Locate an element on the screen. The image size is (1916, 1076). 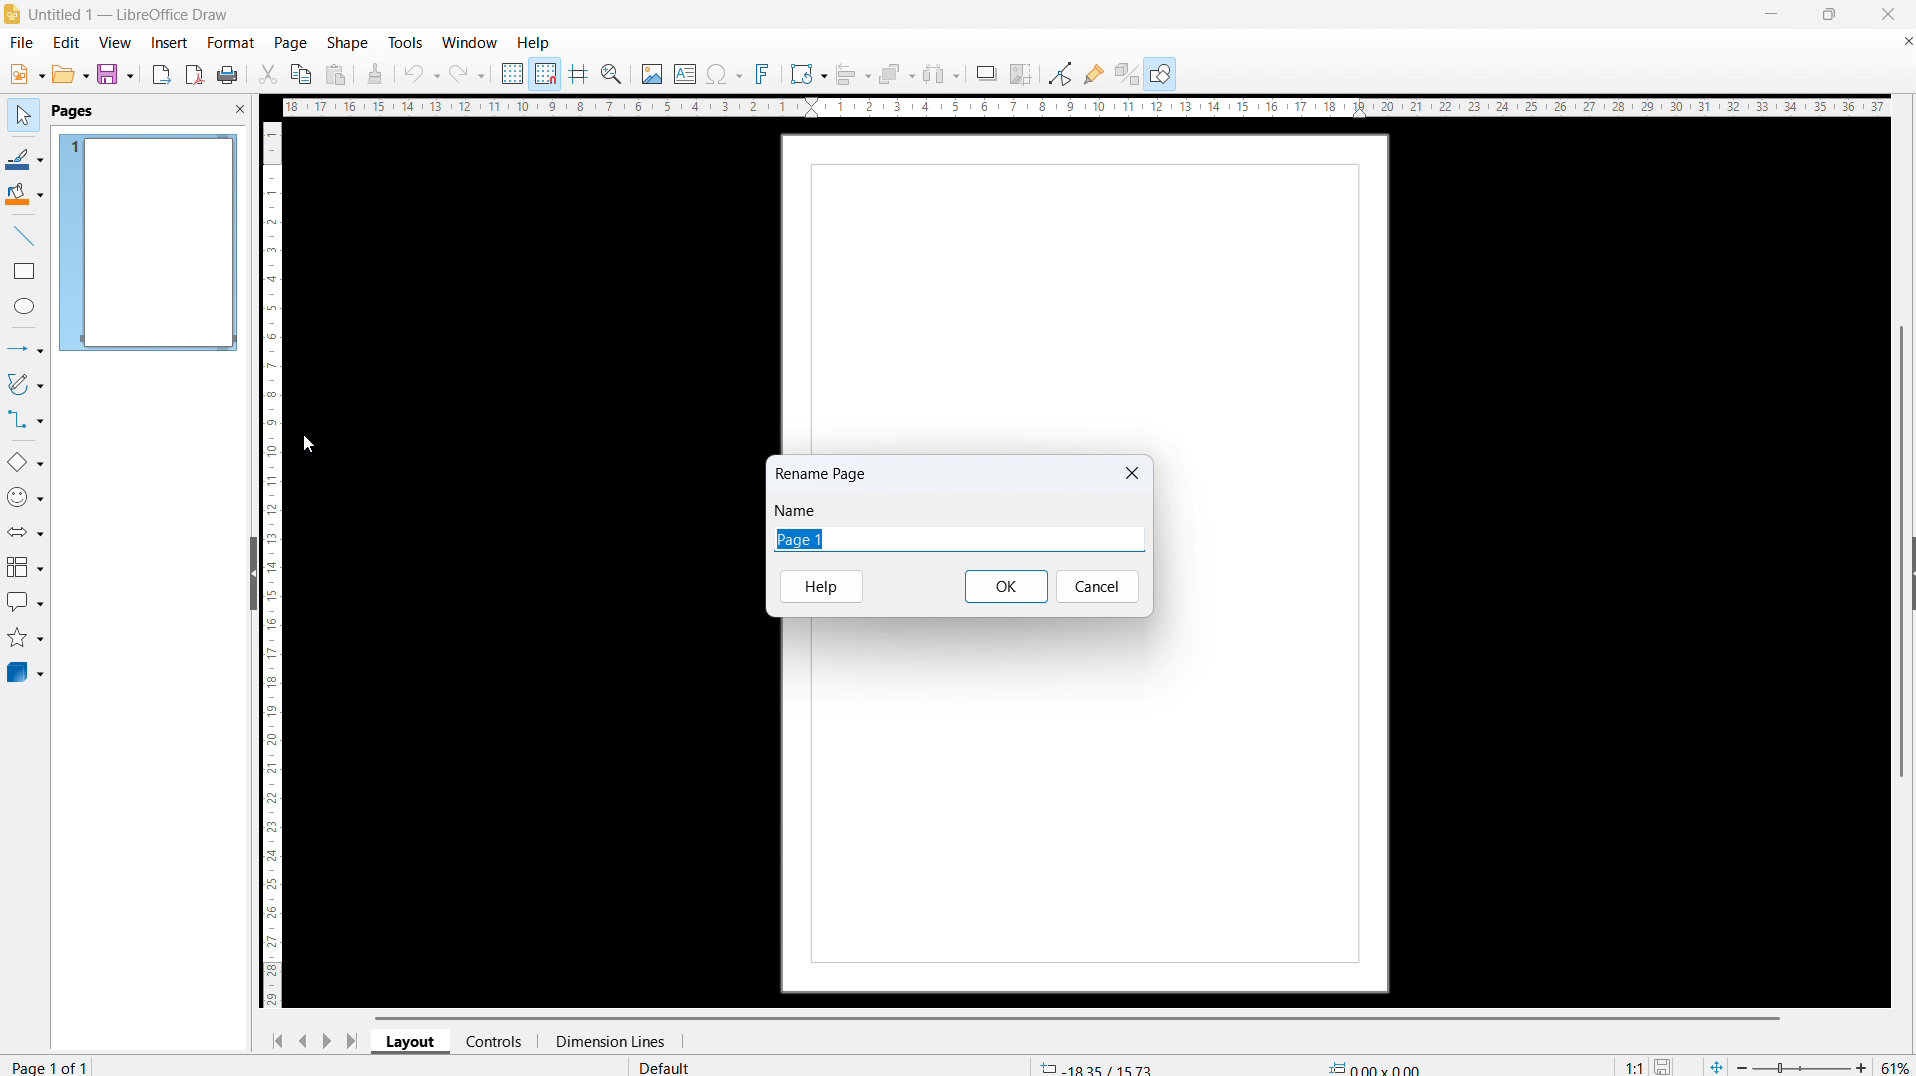
clone formatting is located at coordinates (376, 73).